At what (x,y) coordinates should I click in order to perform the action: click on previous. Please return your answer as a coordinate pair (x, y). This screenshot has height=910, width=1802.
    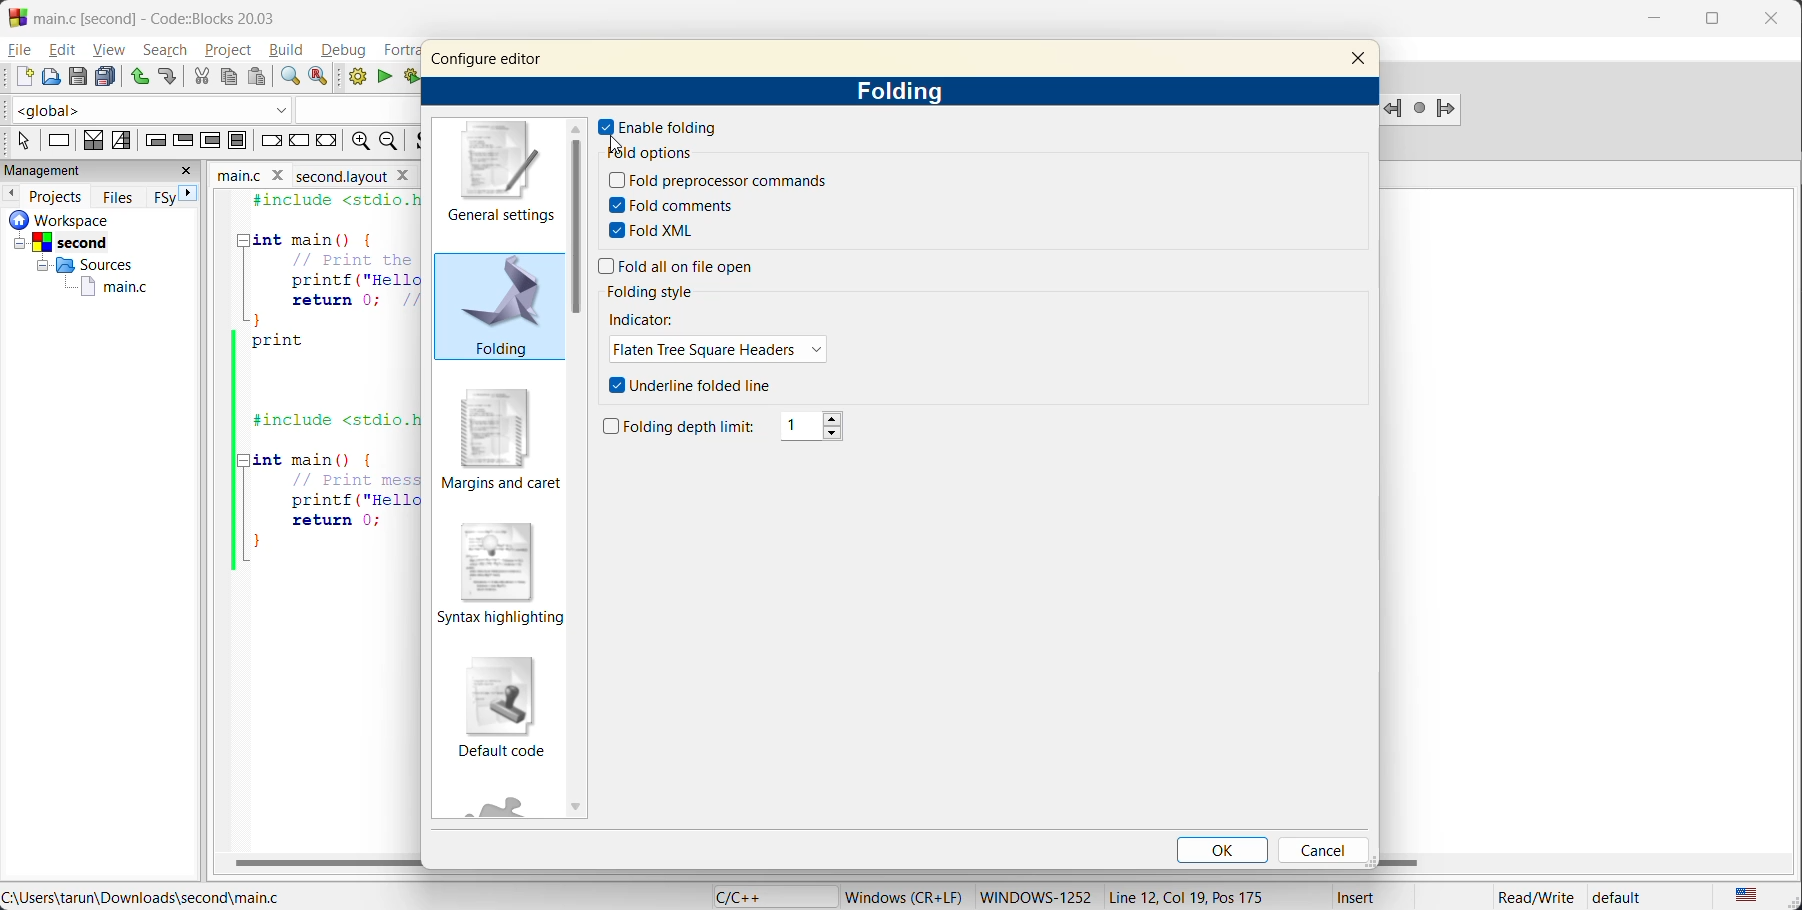
    Looking at the image, I should click on (11, 195).